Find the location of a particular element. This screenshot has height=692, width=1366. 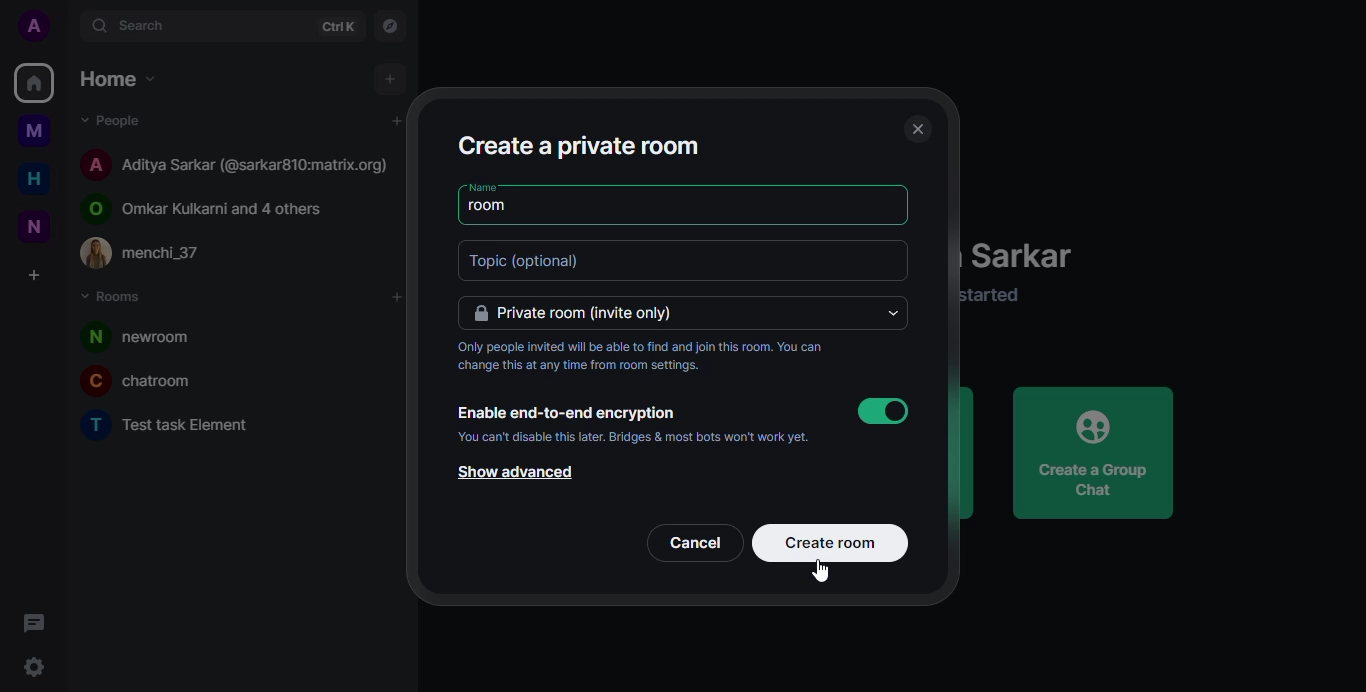

add is located at coordinates (383, 80).